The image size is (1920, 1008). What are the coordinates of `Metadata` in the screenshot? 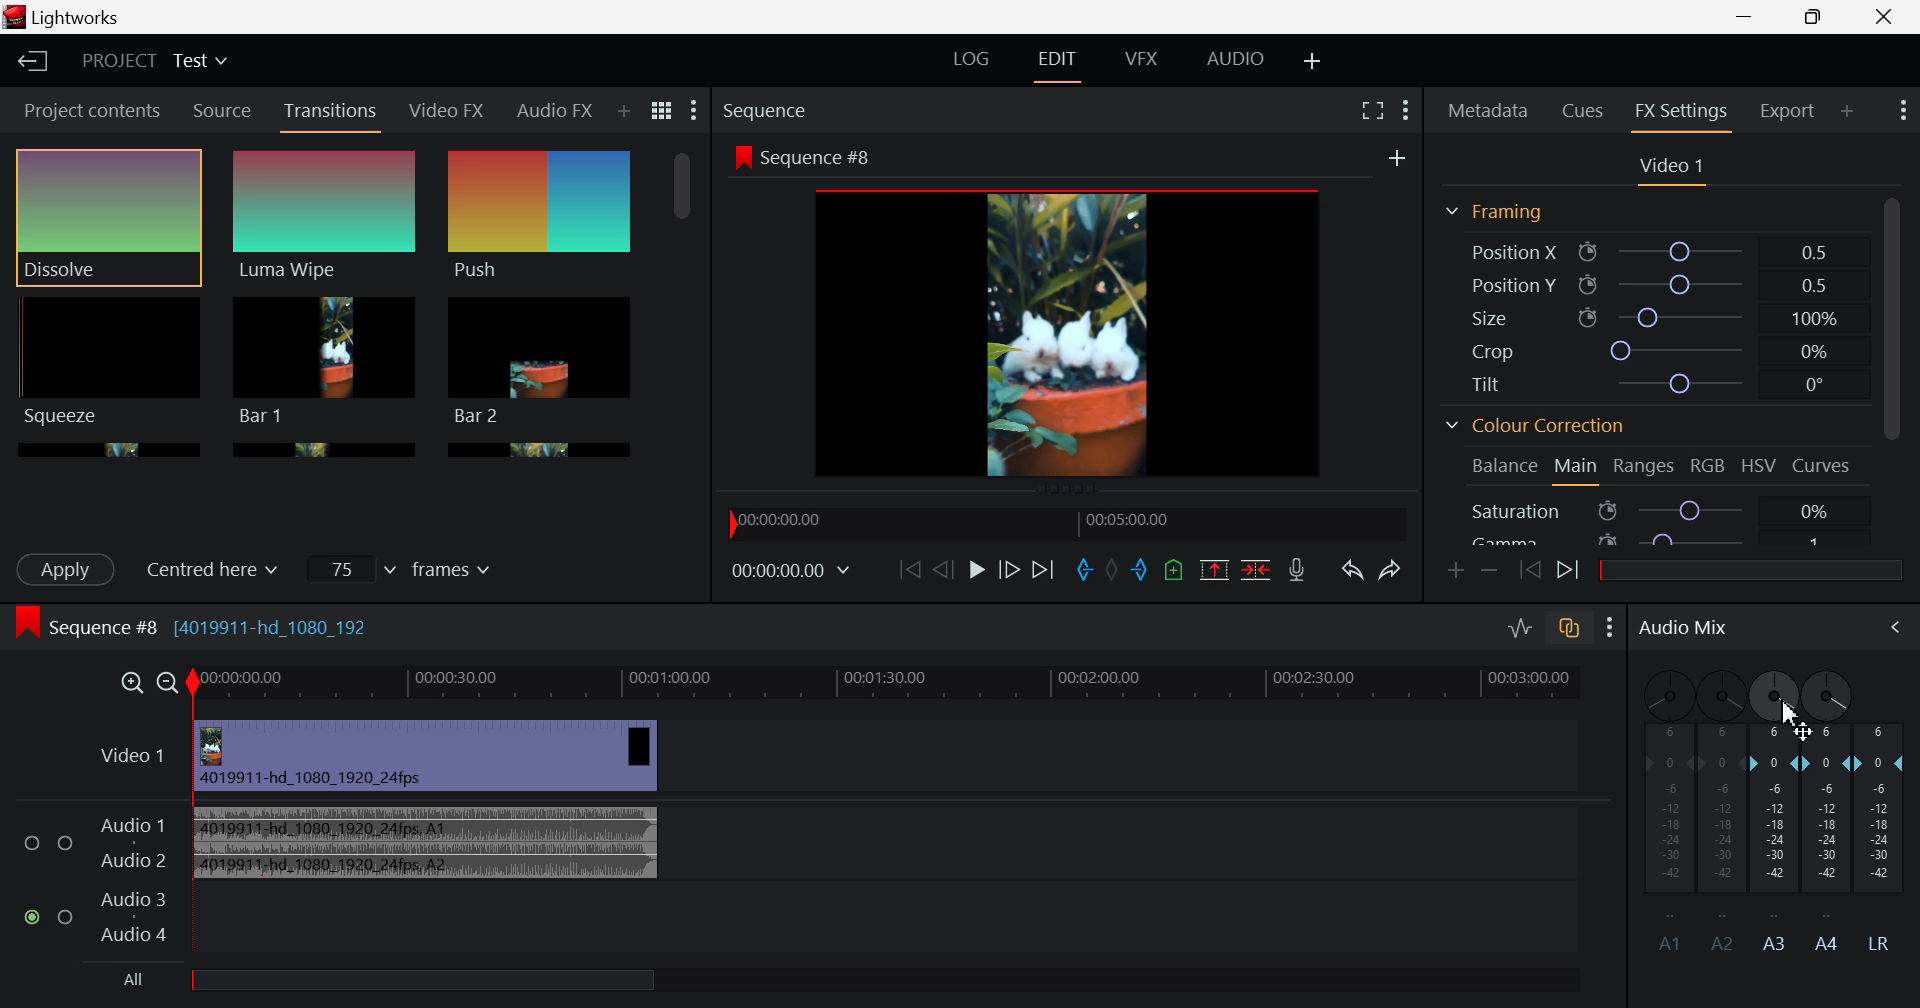 It's located at (1488, 110).